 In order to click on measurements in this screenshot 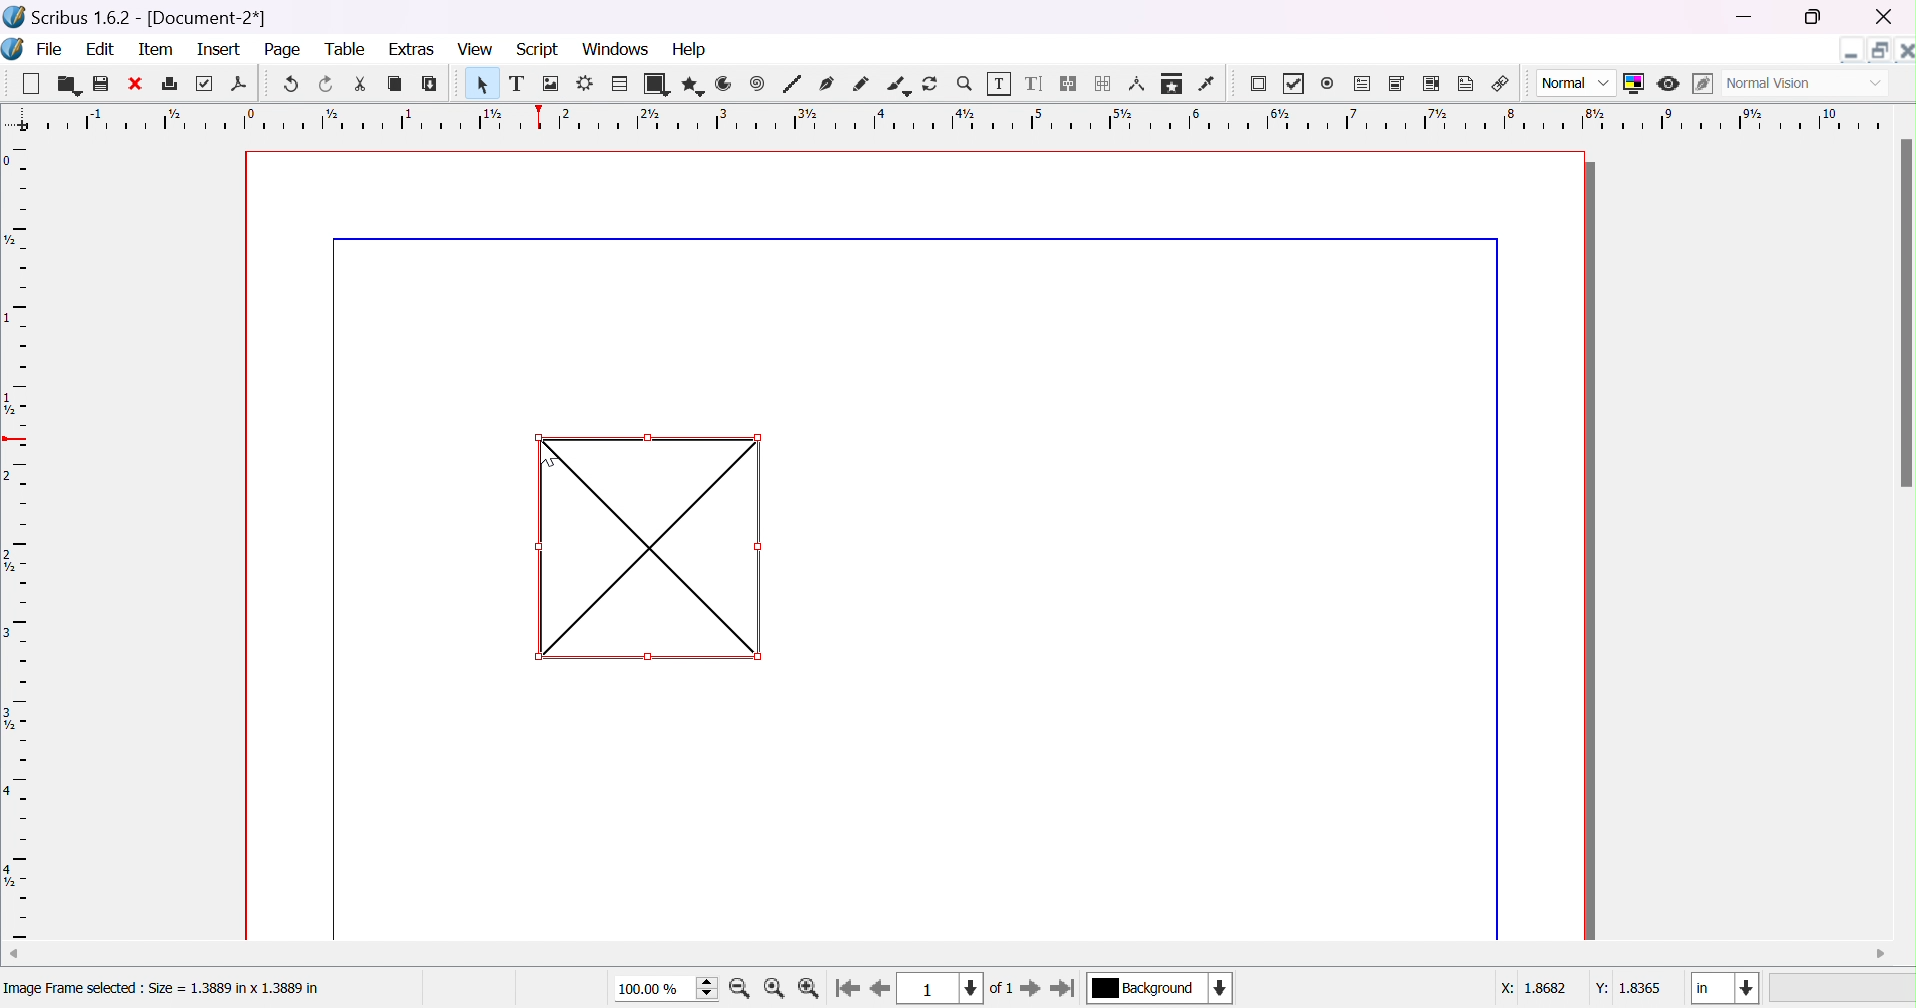, I will do `click(1137, 84)`.